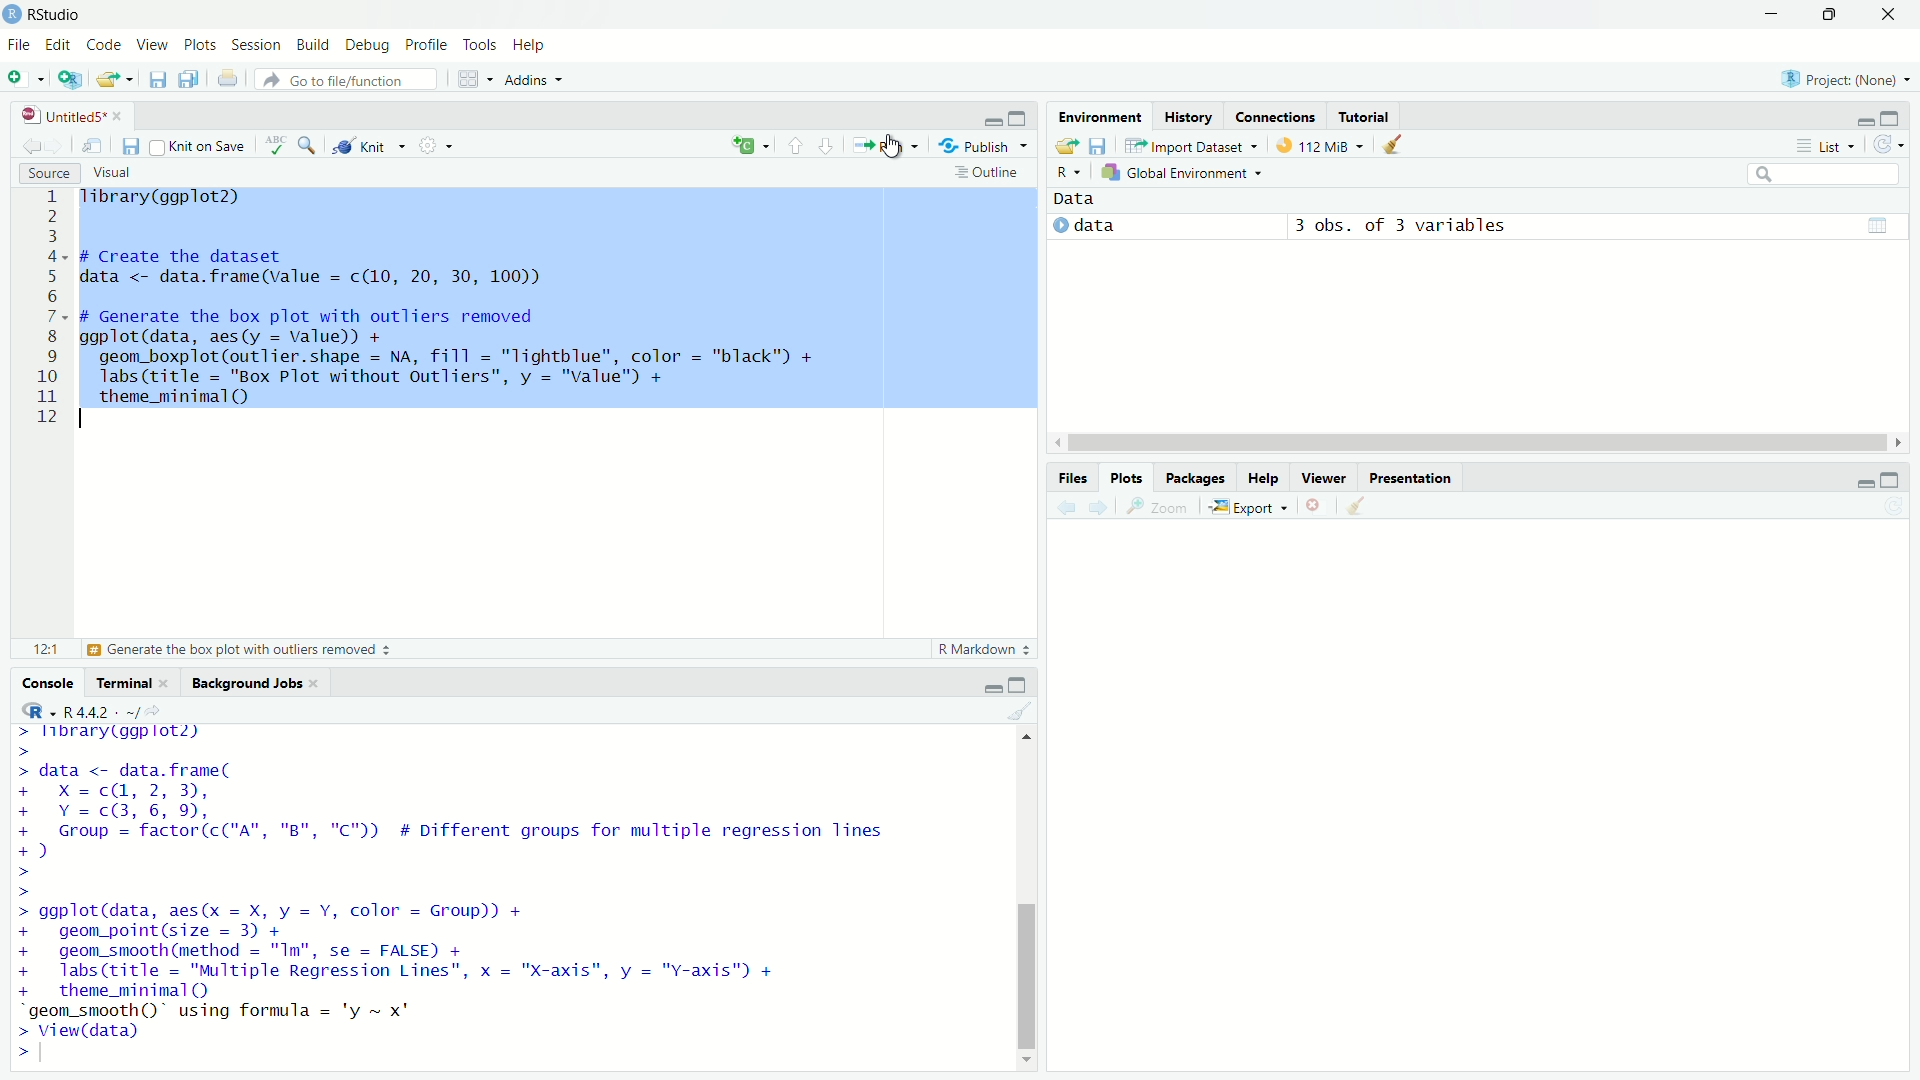  I want to click on Background Jobs, so click(258, 683).